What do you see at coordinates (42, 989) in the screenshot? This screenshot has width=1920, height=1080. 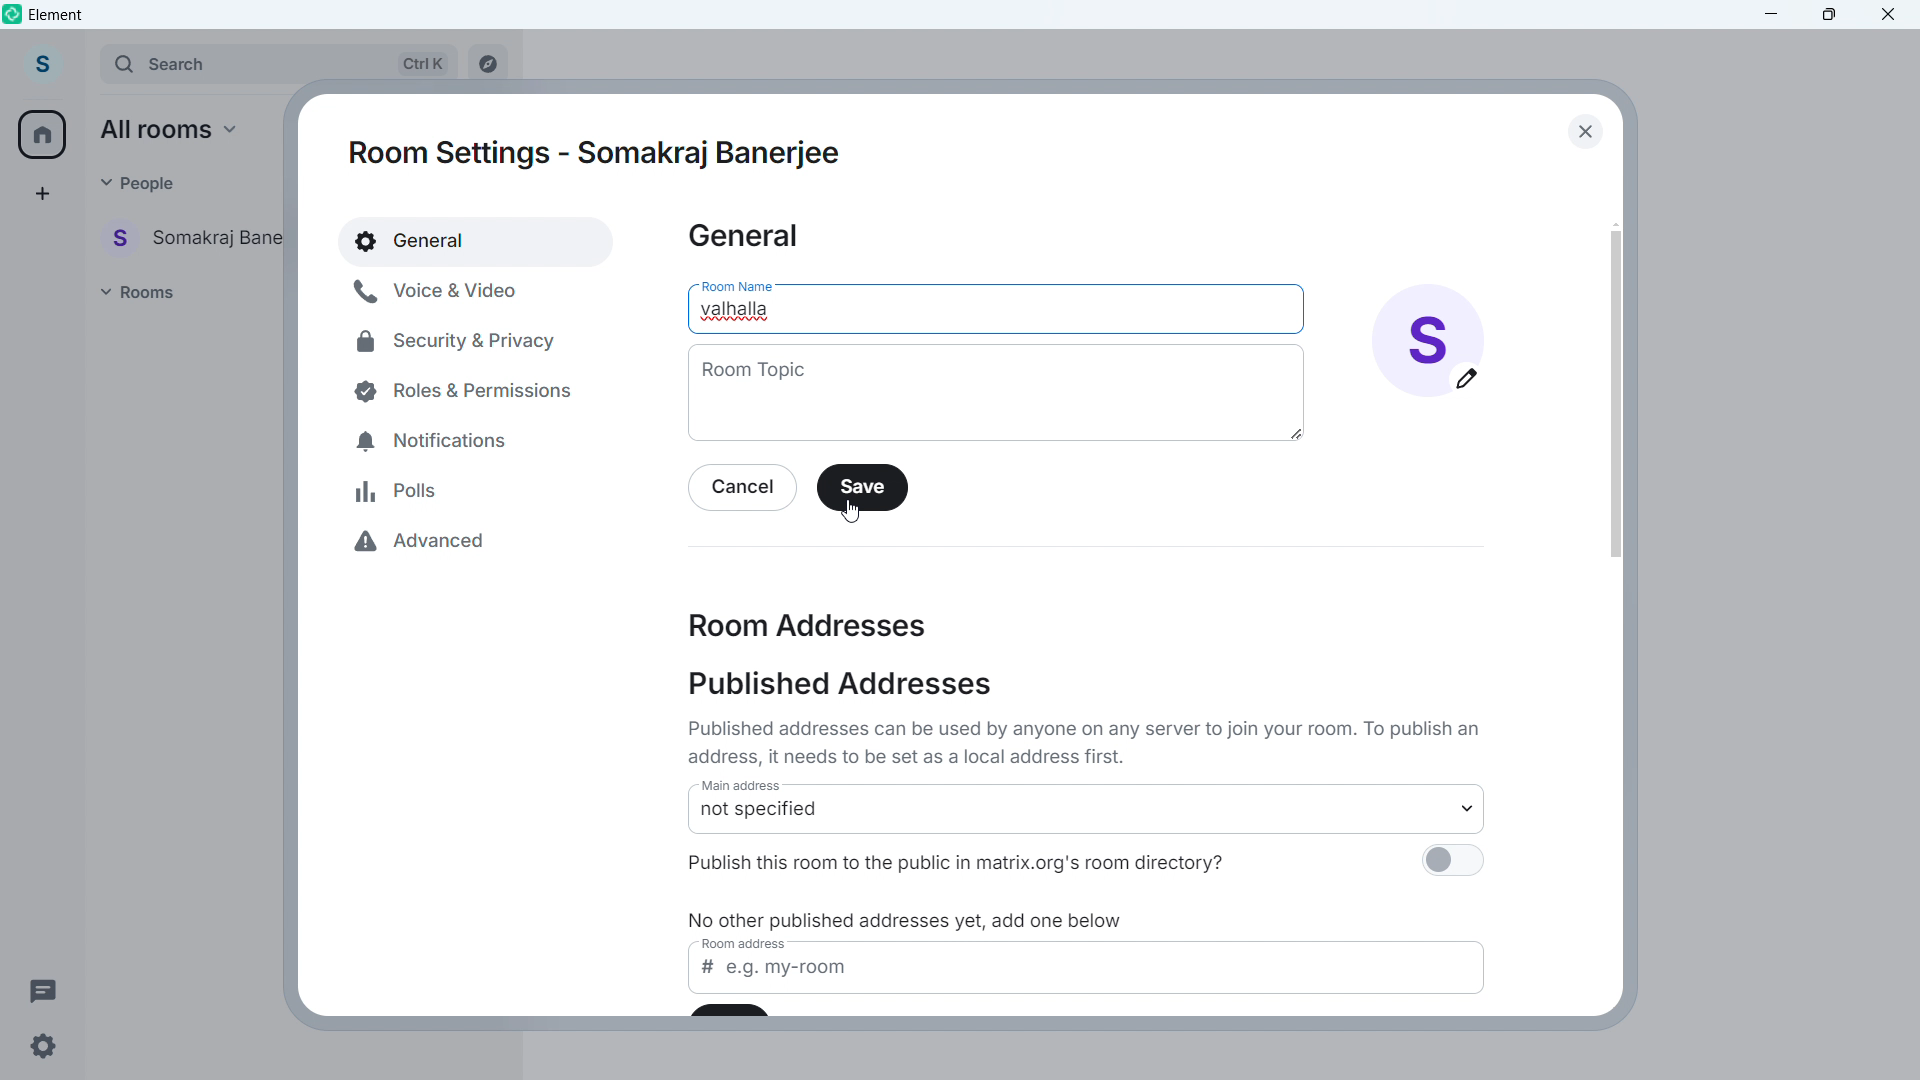 I see `Threads ` at bounding box center [42, 989].